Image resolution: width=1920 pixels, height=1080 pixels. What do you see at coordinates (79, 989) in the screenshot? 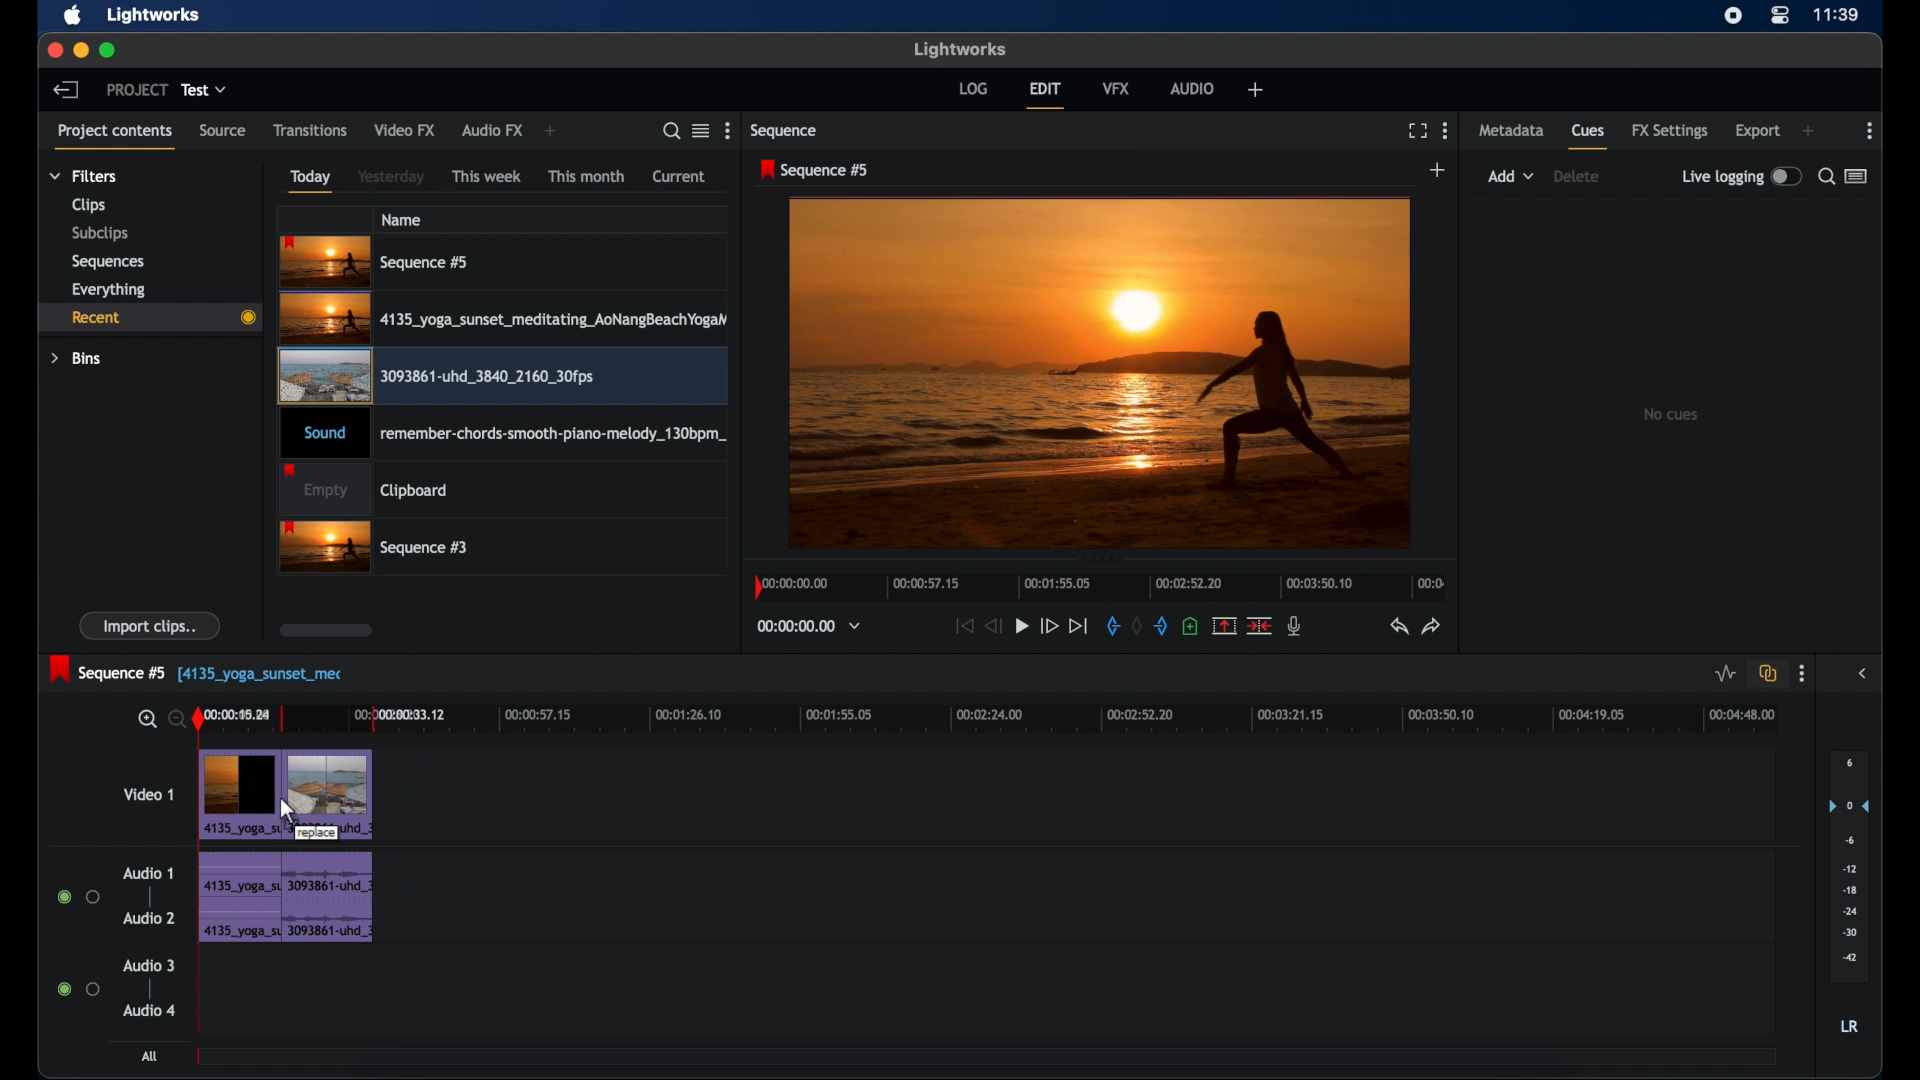
I see `radio  buttons` at bounding box center [79, 989].